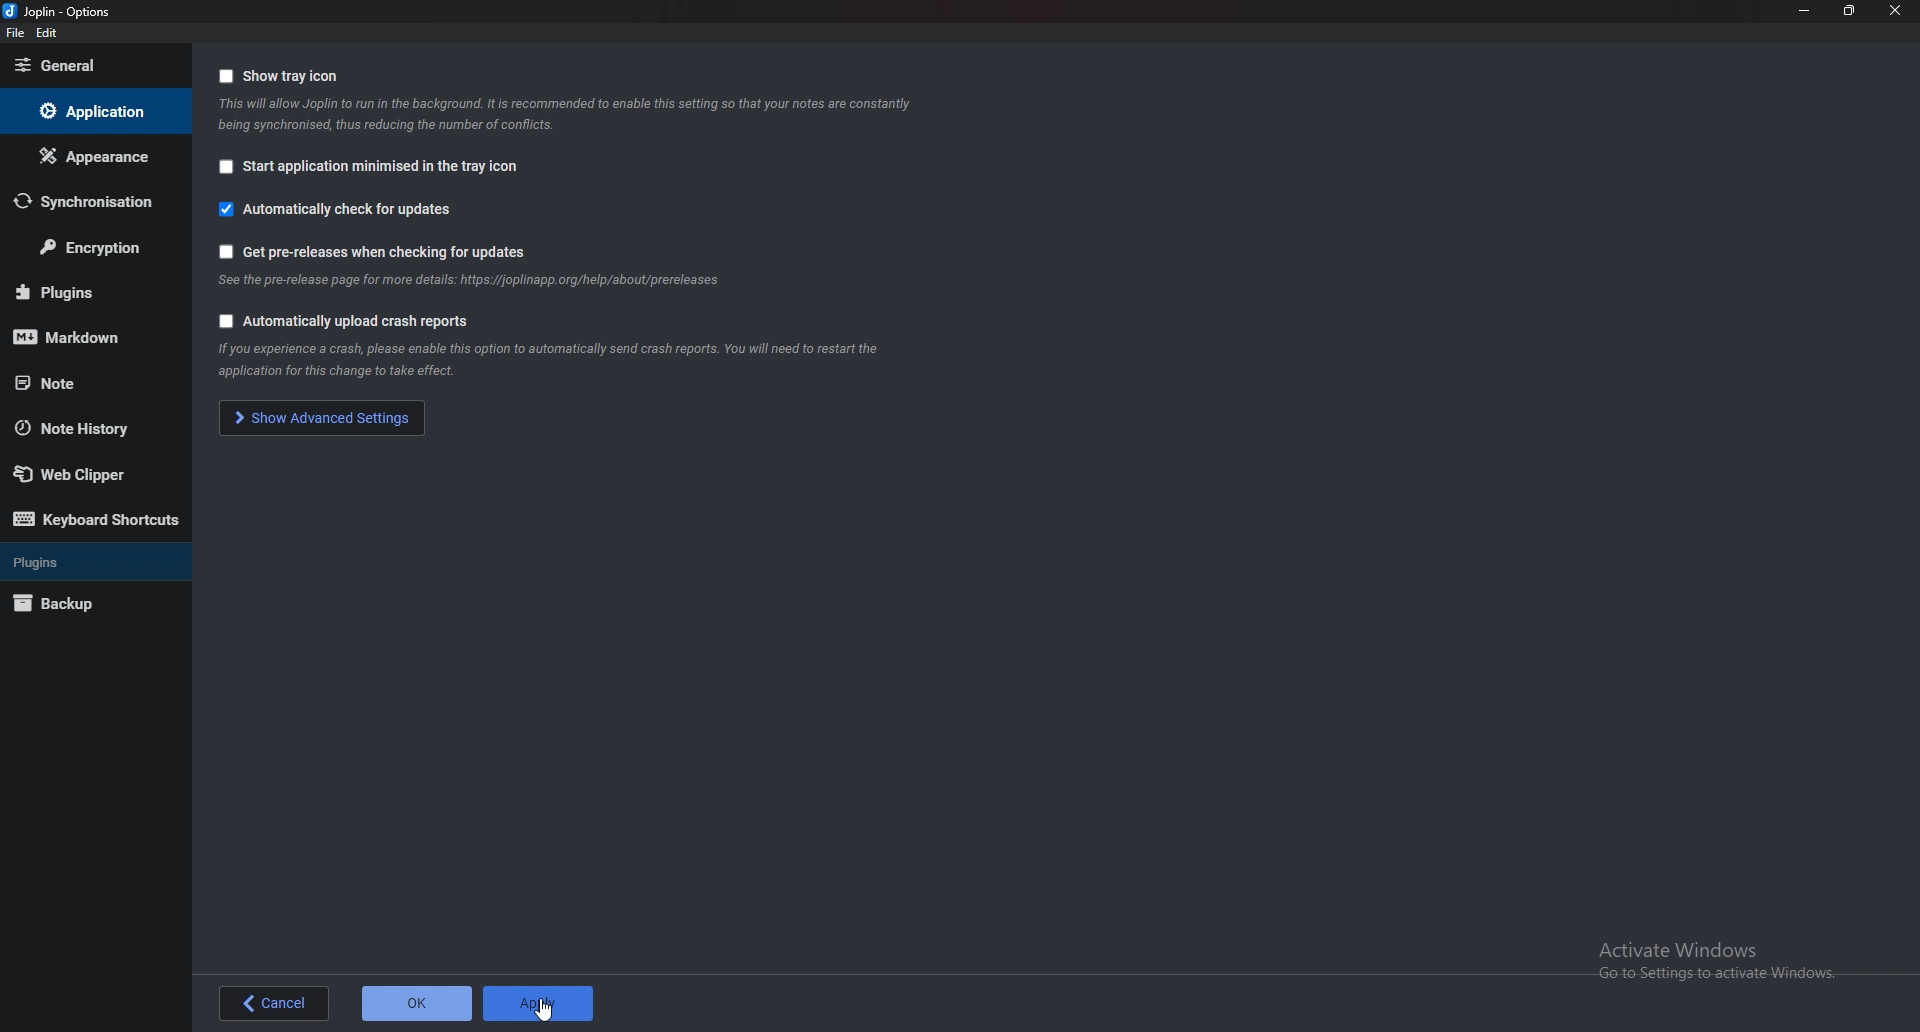 Image resolution: width=1920 pixels, height=1032 pixels. I want to click on Checkbox , so click(222, 321).